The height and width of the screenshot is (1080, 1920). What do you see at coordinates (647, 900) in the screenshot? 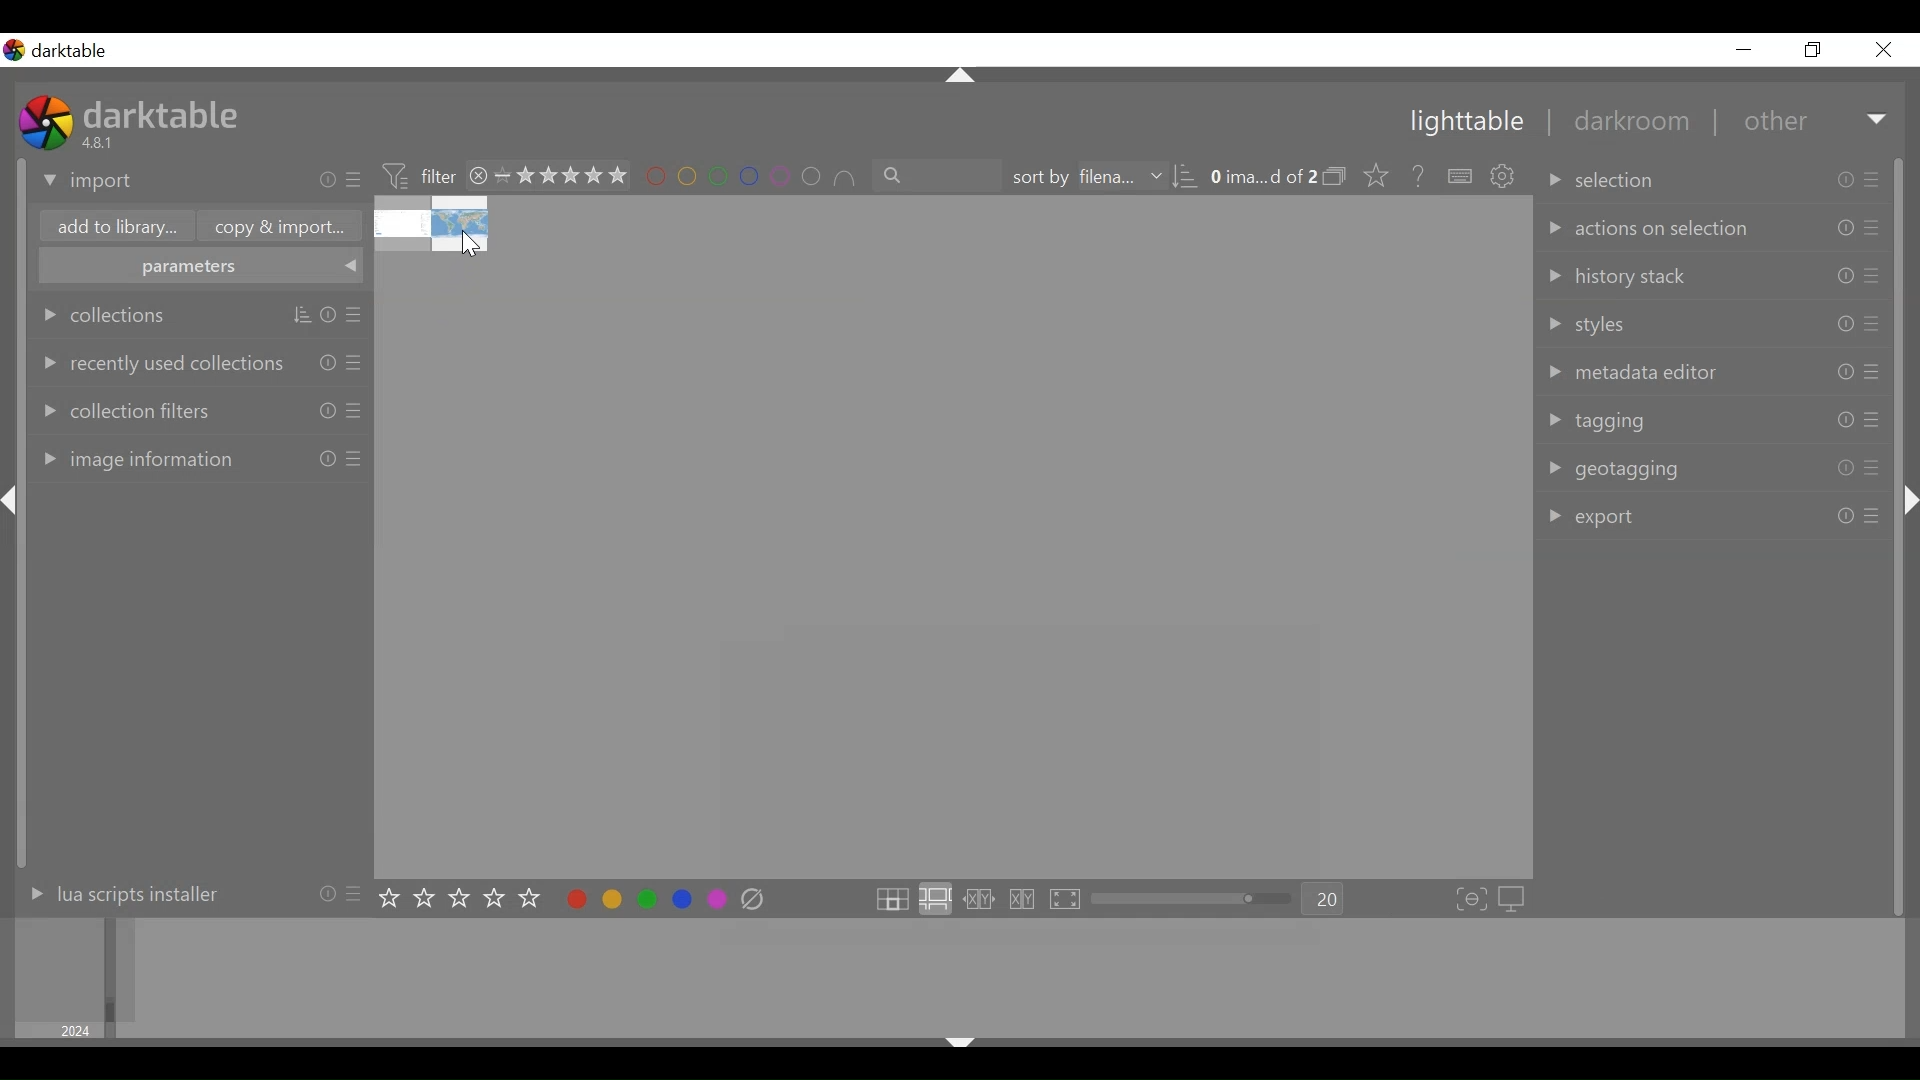
I see `toggle color label for selected image` at bounding box center [647, 900].